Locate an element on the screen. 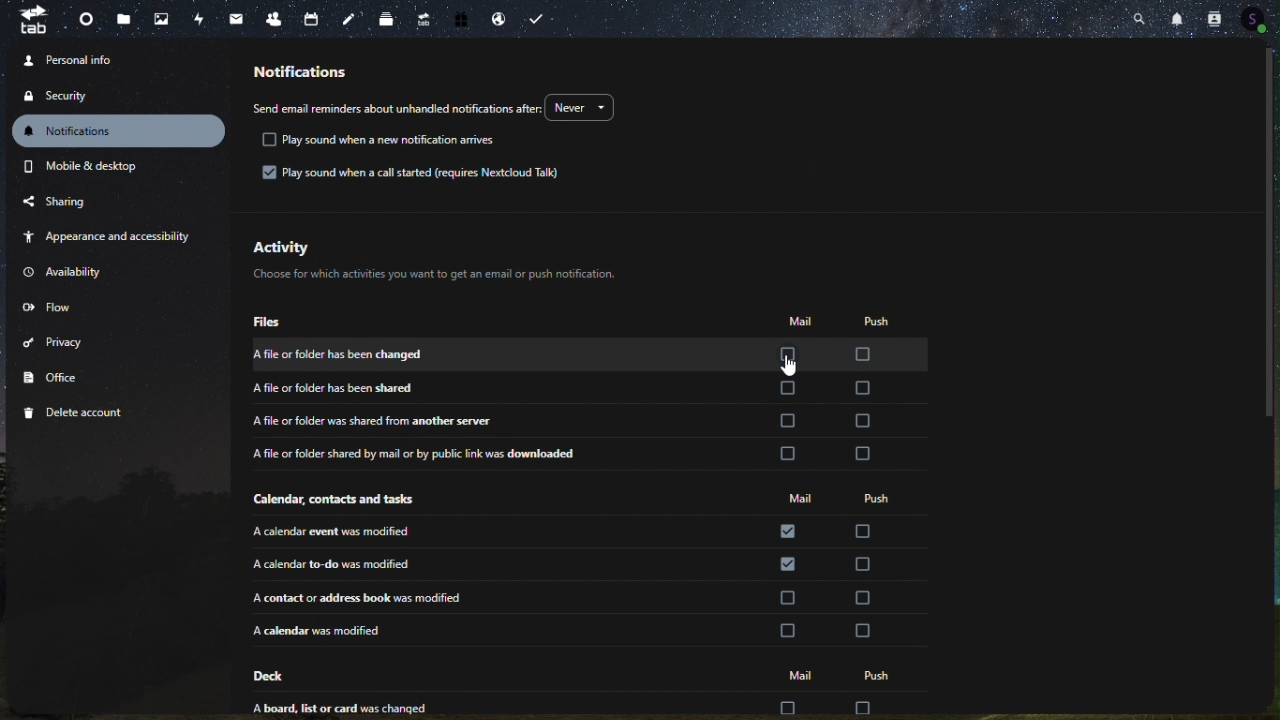 The width and height of the screenshot is (1280, 720). push is located at coordinates (886, 321).